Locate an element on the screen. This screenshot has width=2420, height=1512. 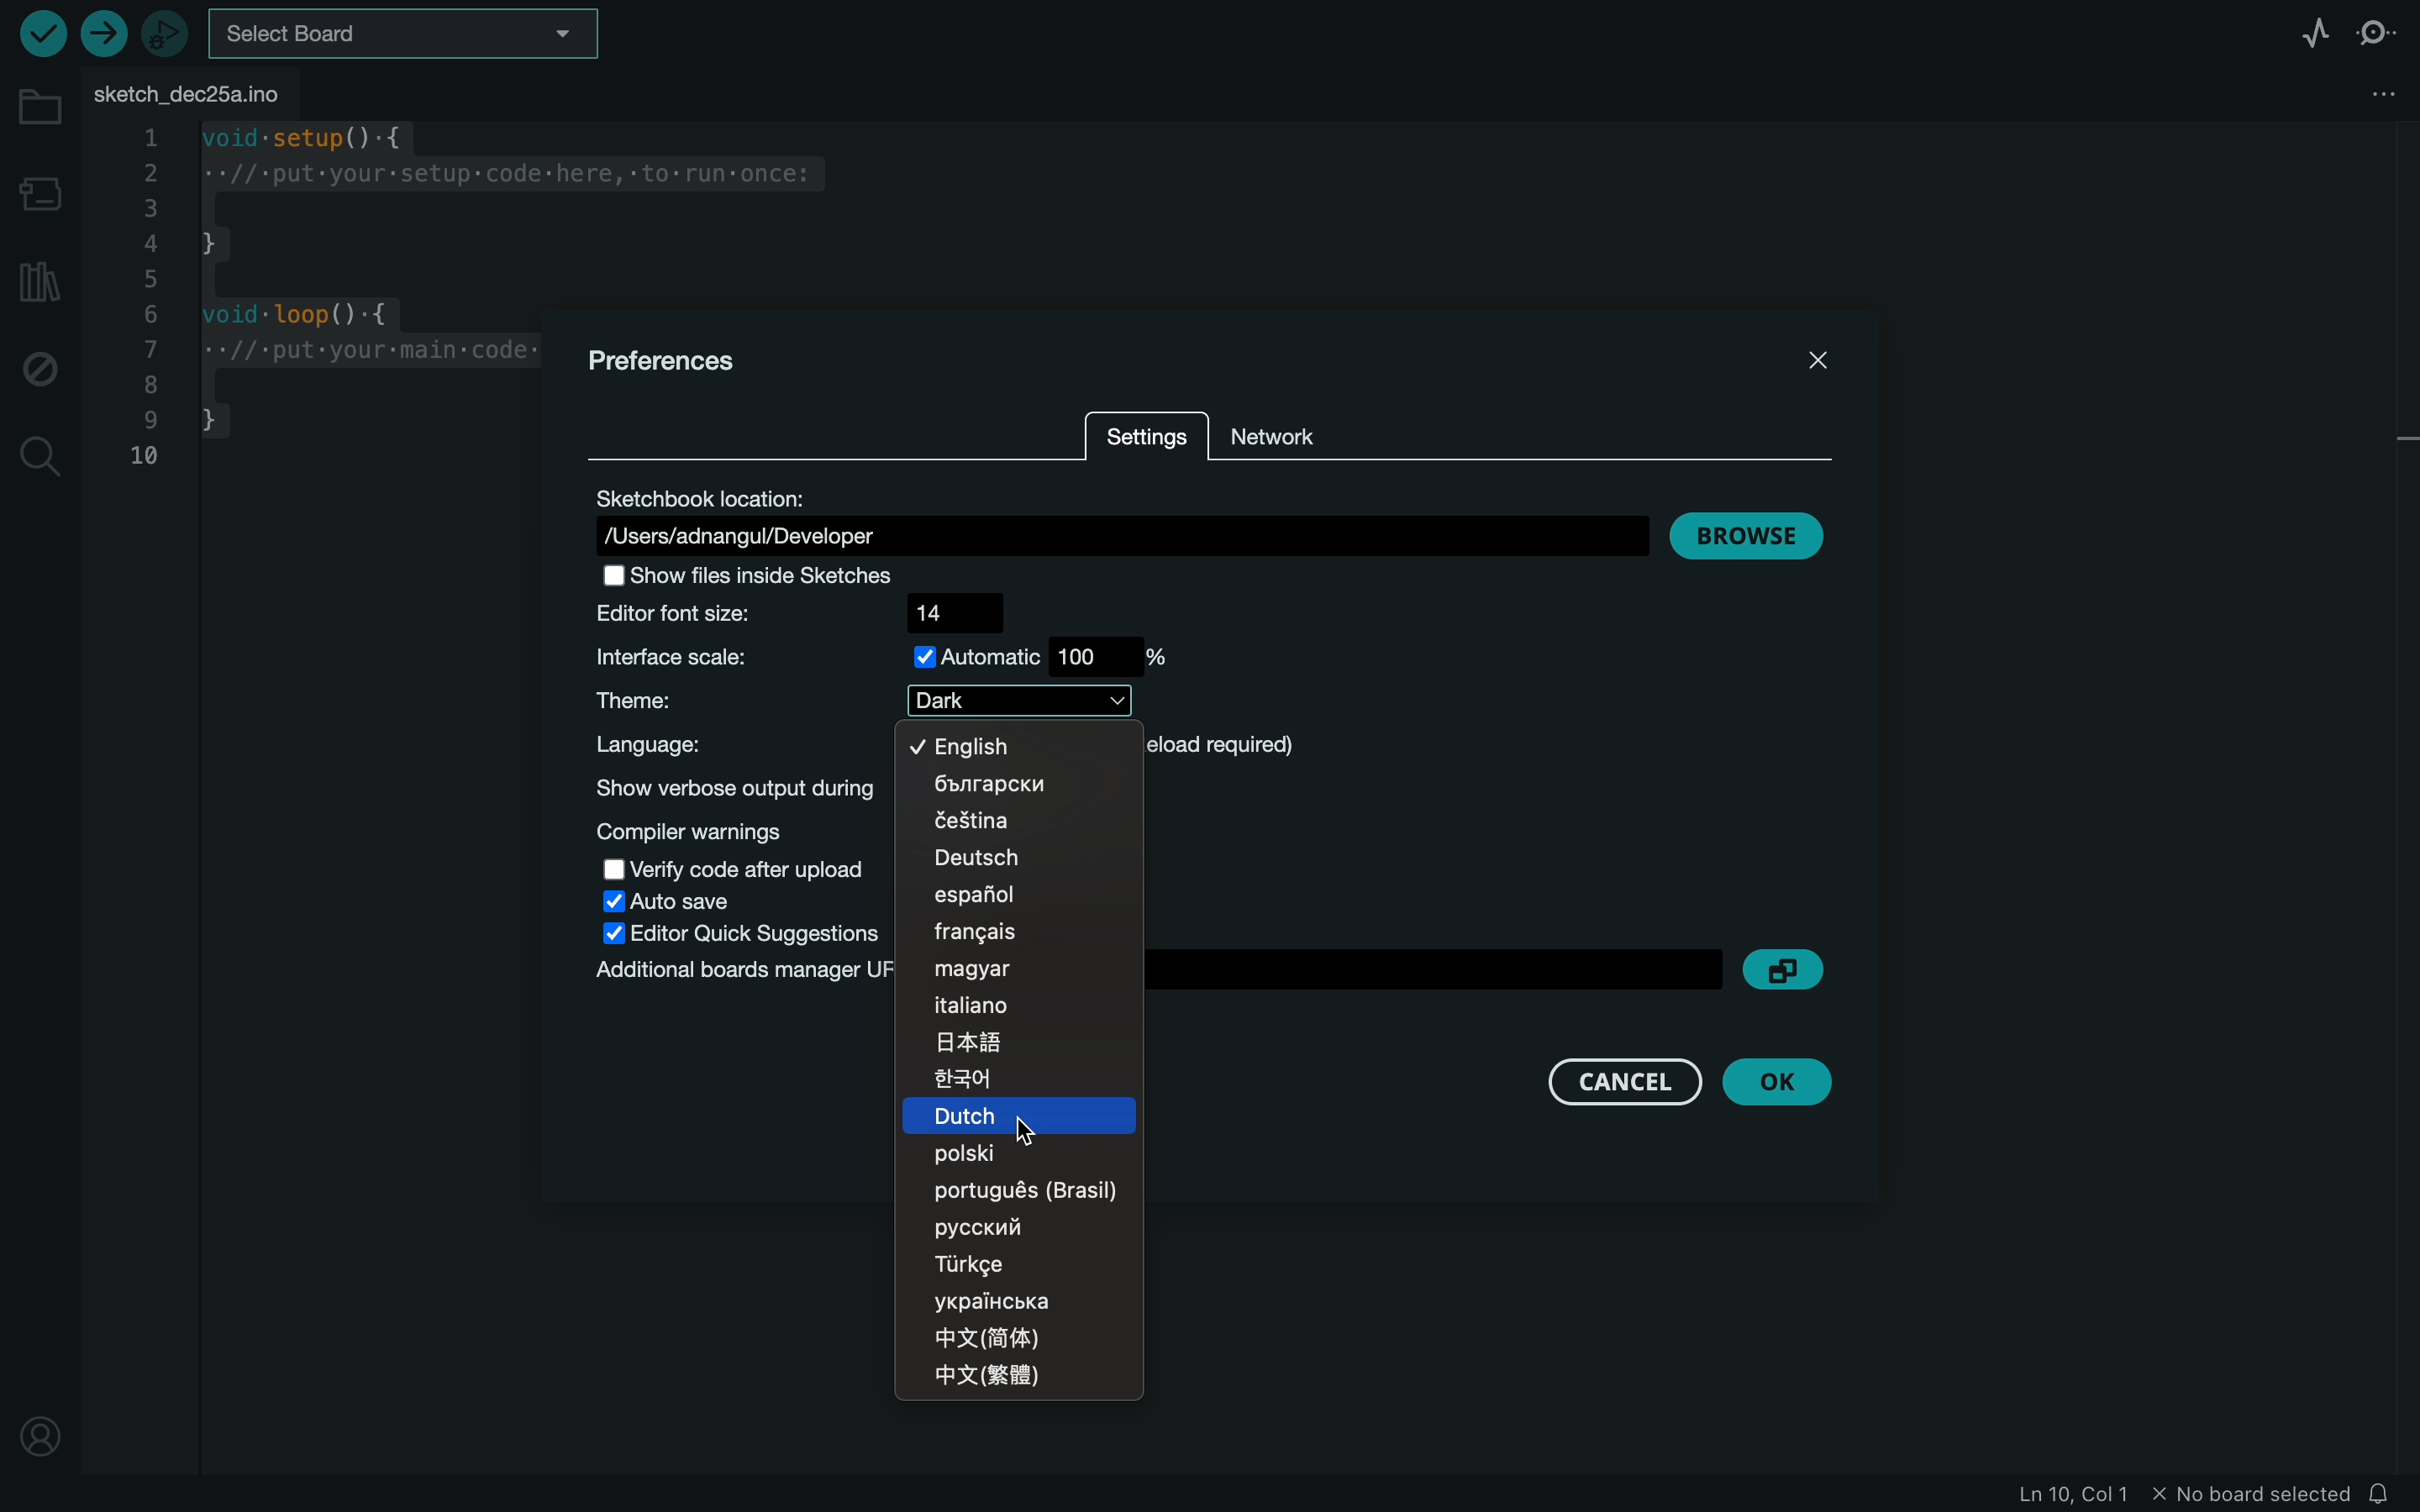
file  setting is located at coordinates (2360, 92).